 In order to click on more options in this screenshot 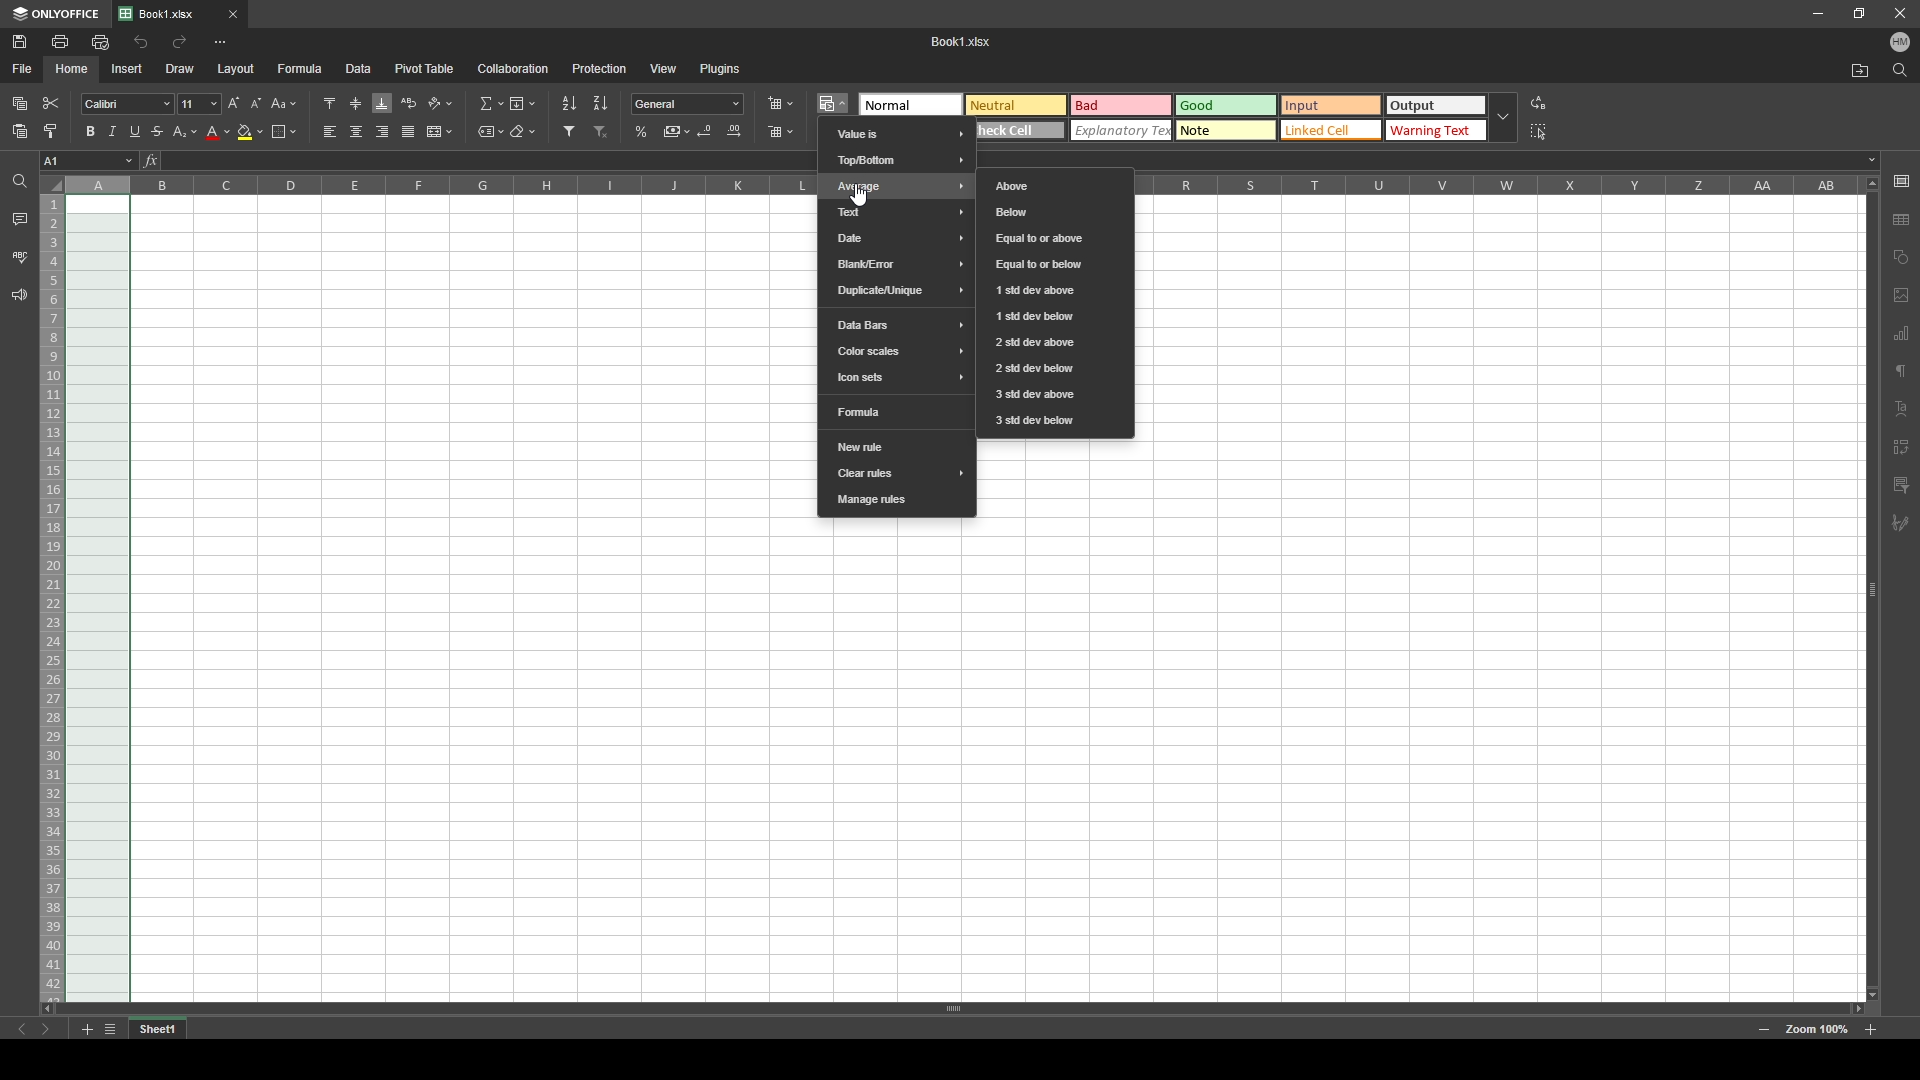, I will do `click(220, 42)`.